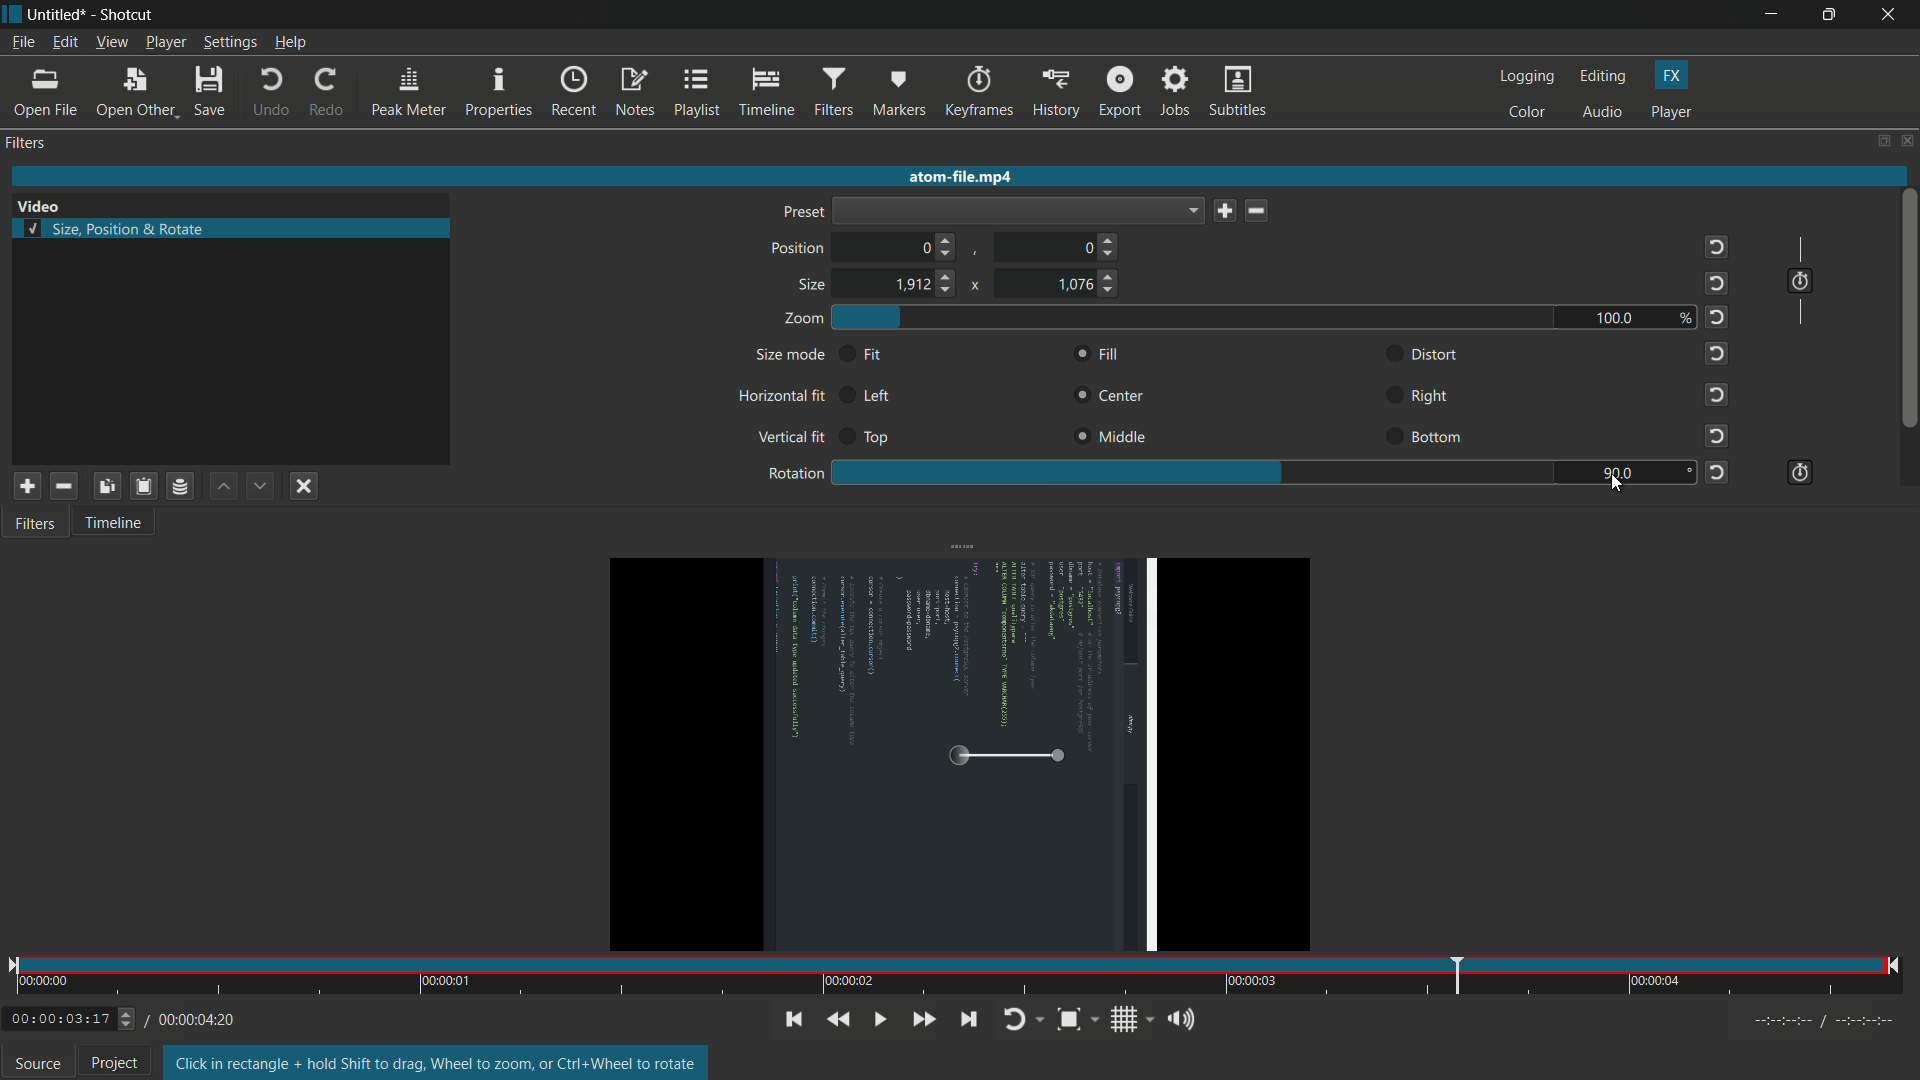 The image size is (1920, 1080). What do you see at coordinates (1241, 92) in the screenshot?
I see `subtitles` at bounding box center [1241, 92].